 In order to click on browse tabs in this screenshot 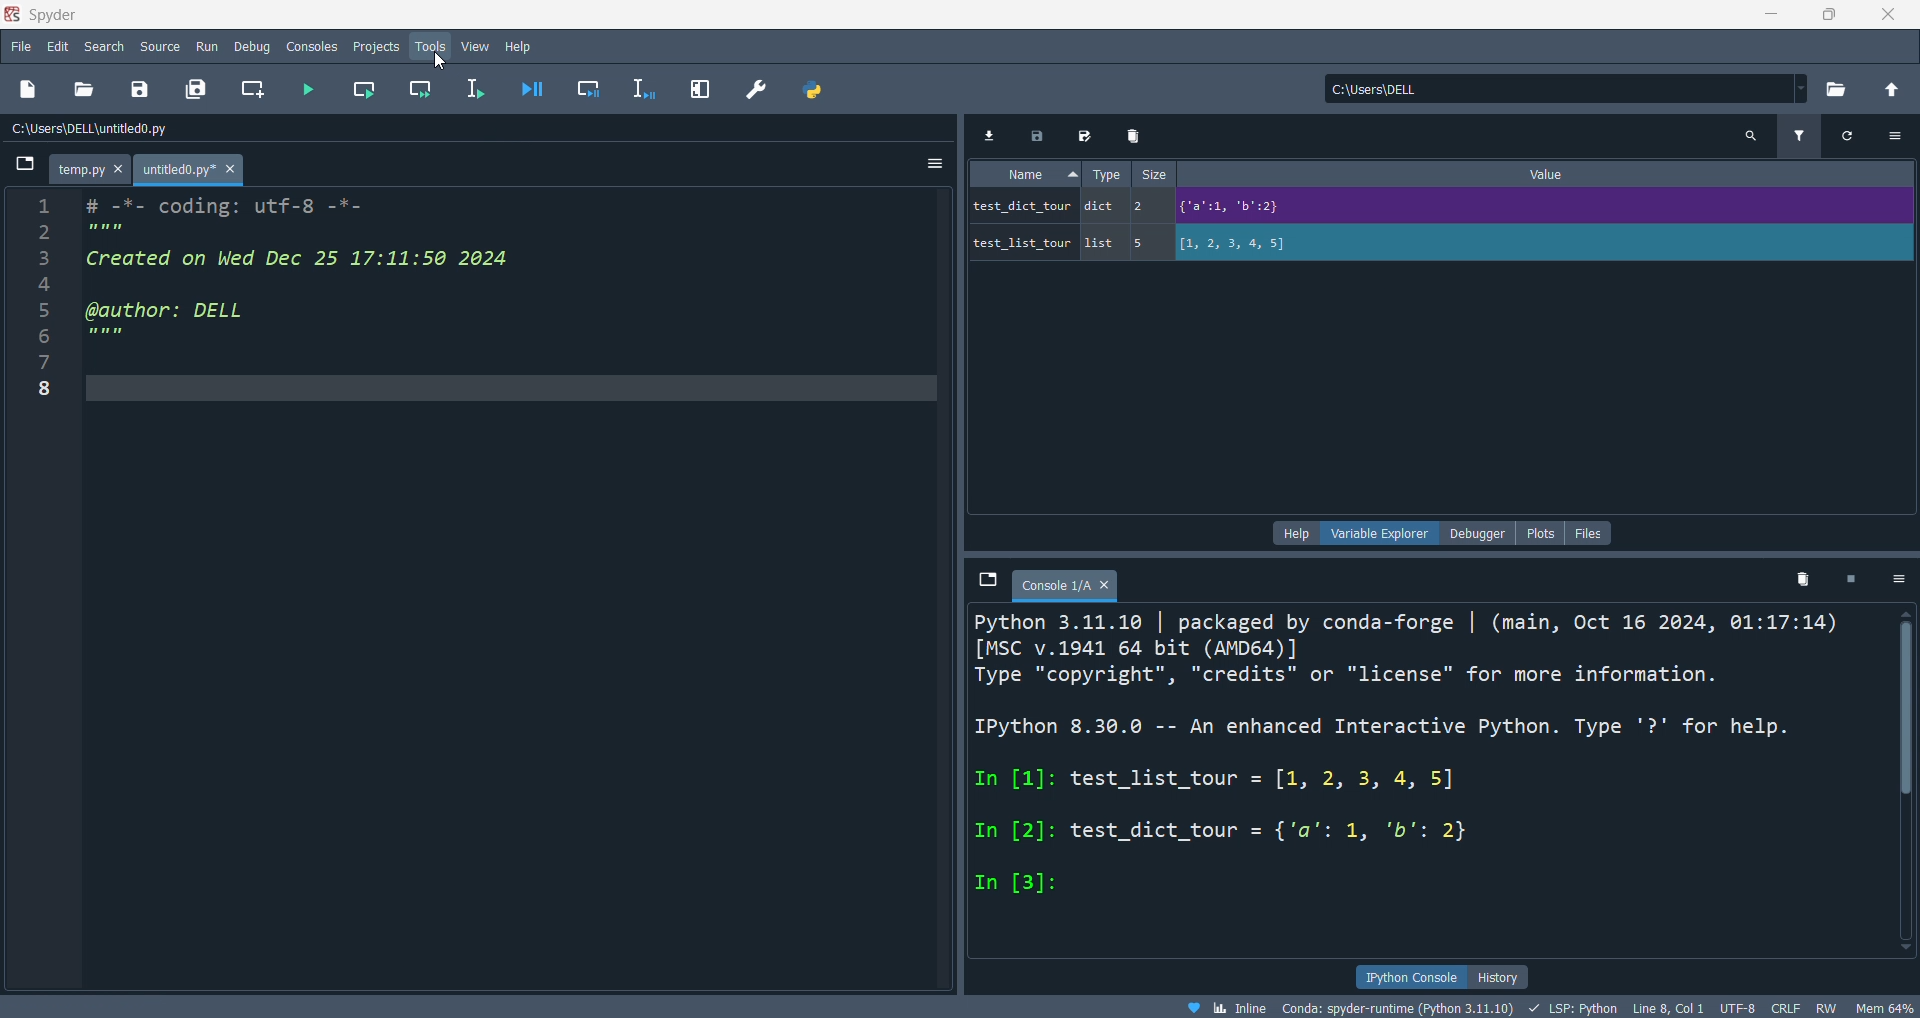, I will do `click(988, 580)`.